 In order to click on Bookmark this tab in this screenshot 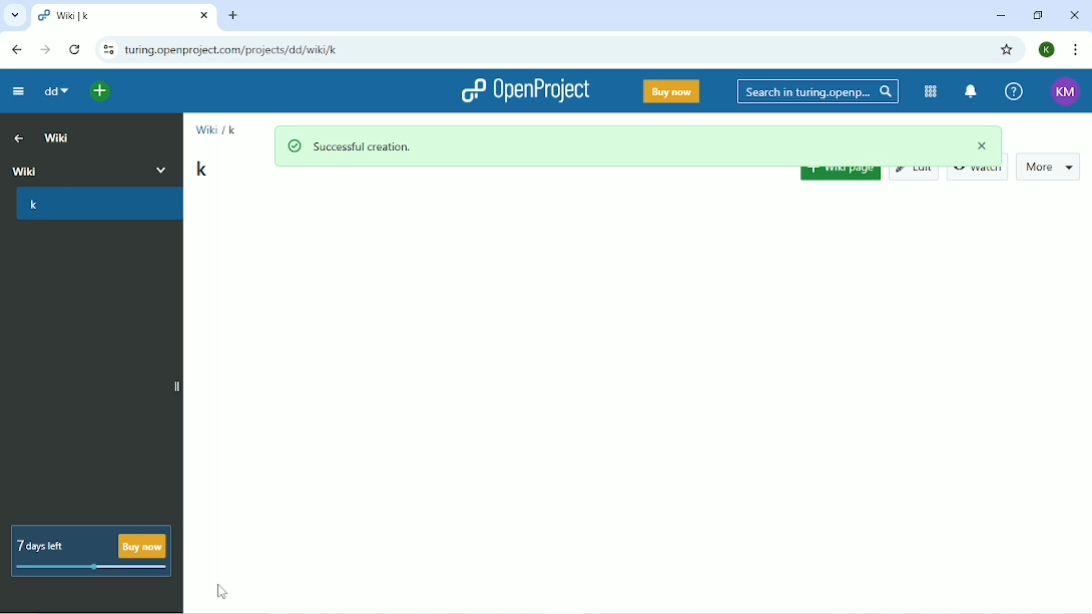, I will do `click(1007, 51)`.